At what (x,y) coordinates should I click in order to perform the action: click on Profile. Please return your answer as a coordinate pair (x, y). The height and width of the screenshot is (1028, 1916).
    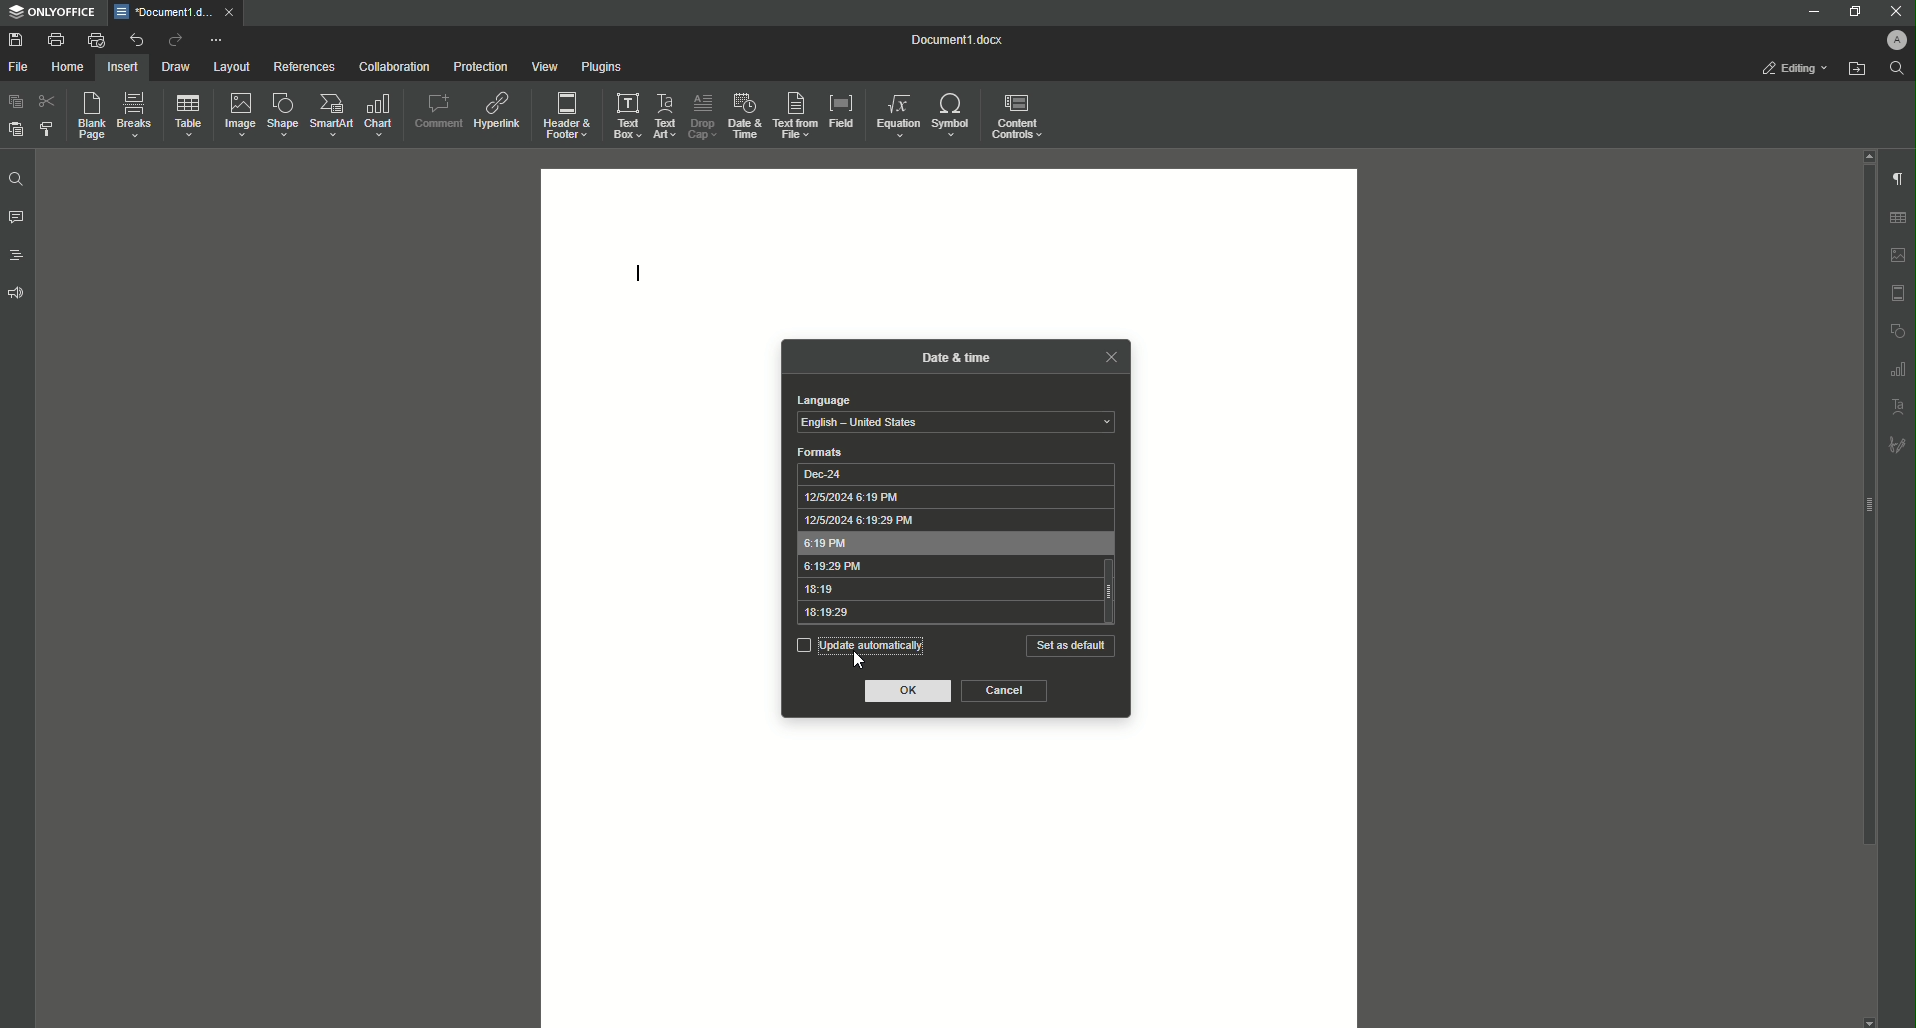
    Looking at the image, I should click on (1894, 39).